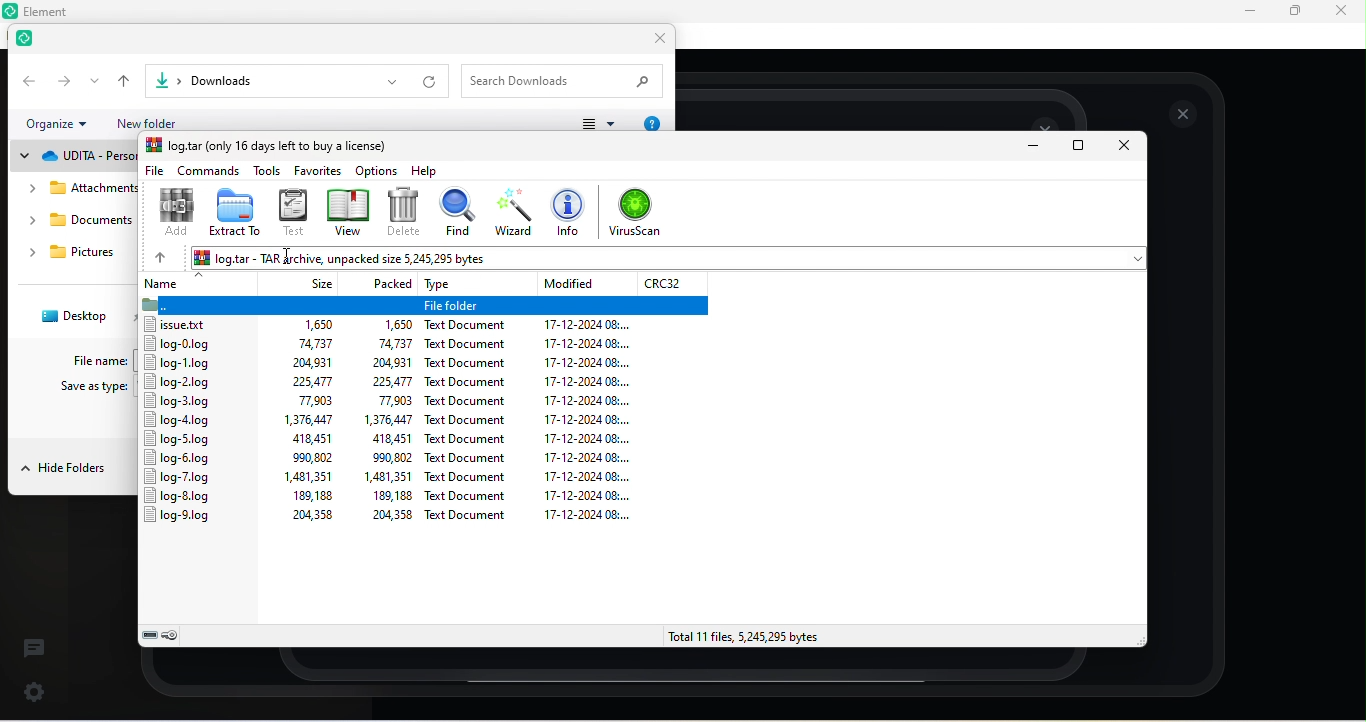 The width and height of the screenshot is (1366, 722). What do you see at coordinates (466, 439) in the screenshot?
I see `text document` at bounding box center [466, 439].